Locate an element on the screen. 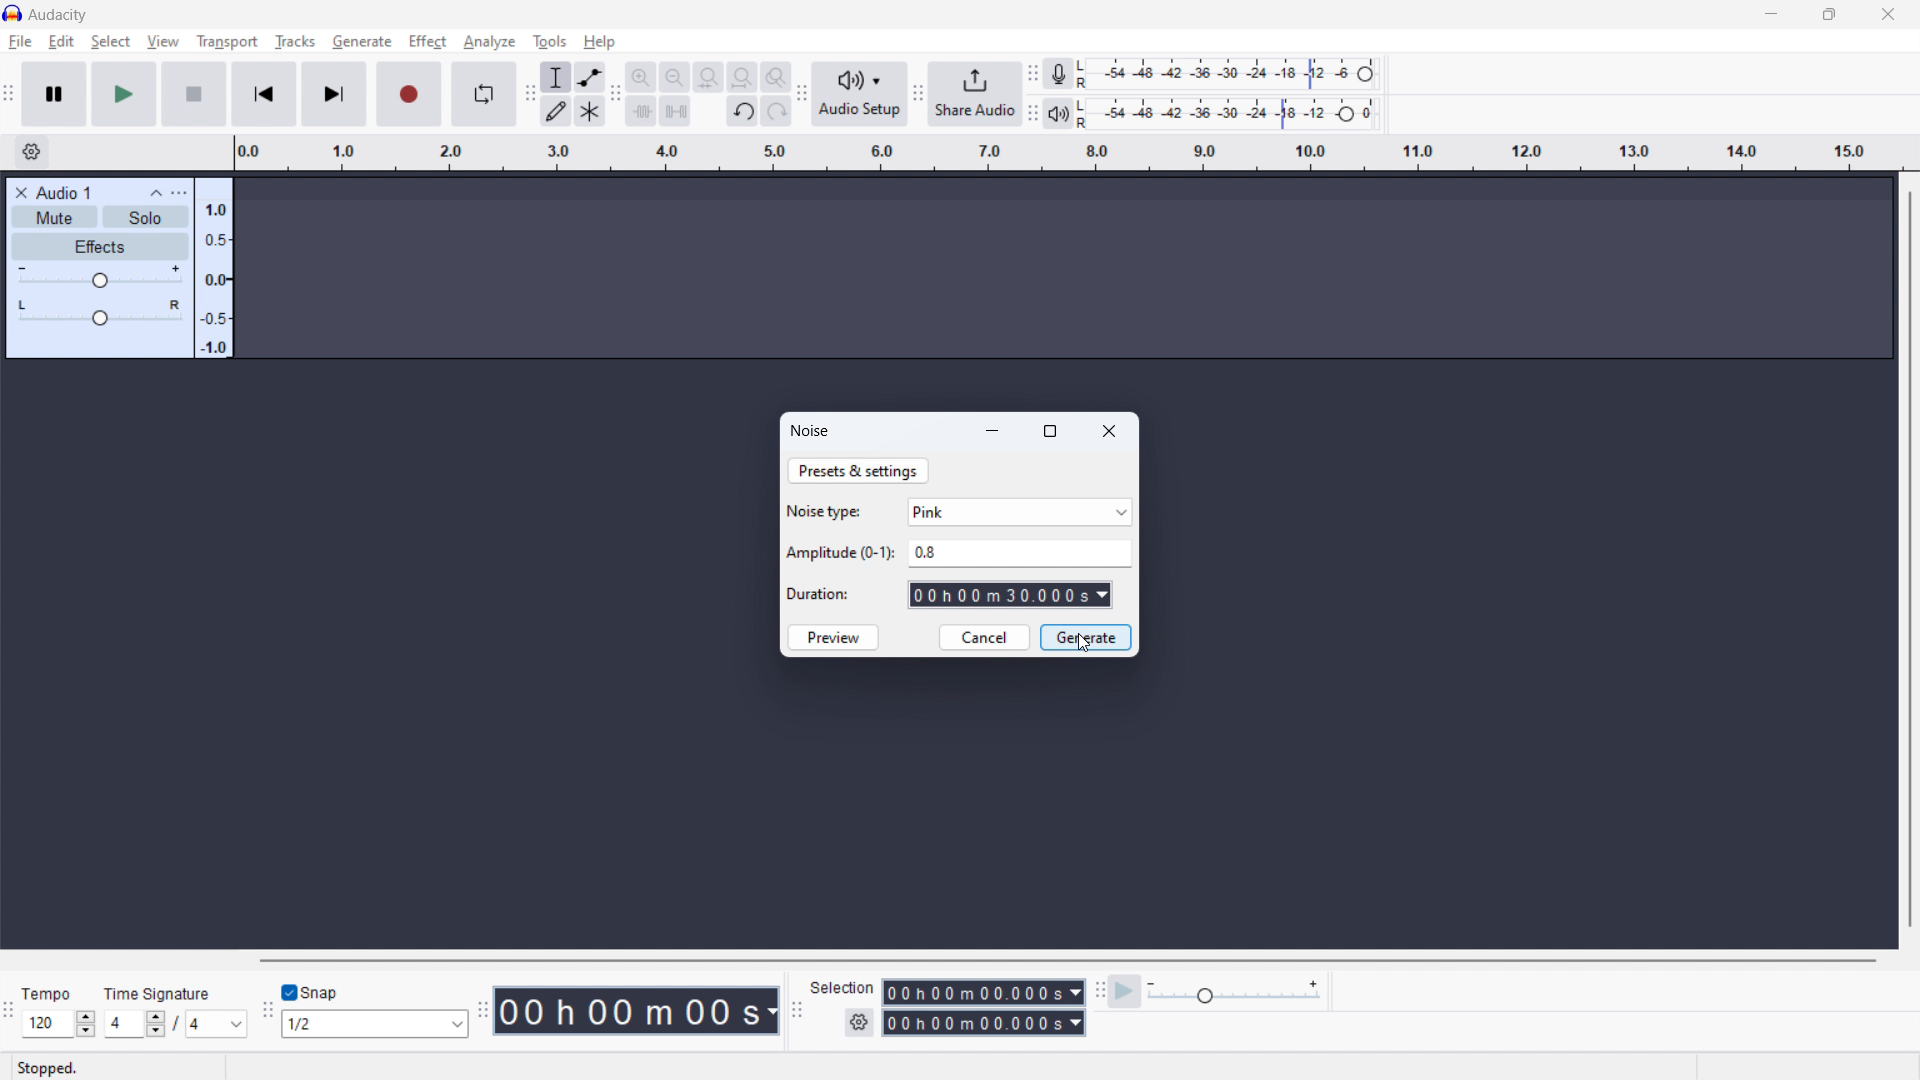 This screenshot has width=1920, height=1080. edit toolbar is located at coordinates (616, 95).